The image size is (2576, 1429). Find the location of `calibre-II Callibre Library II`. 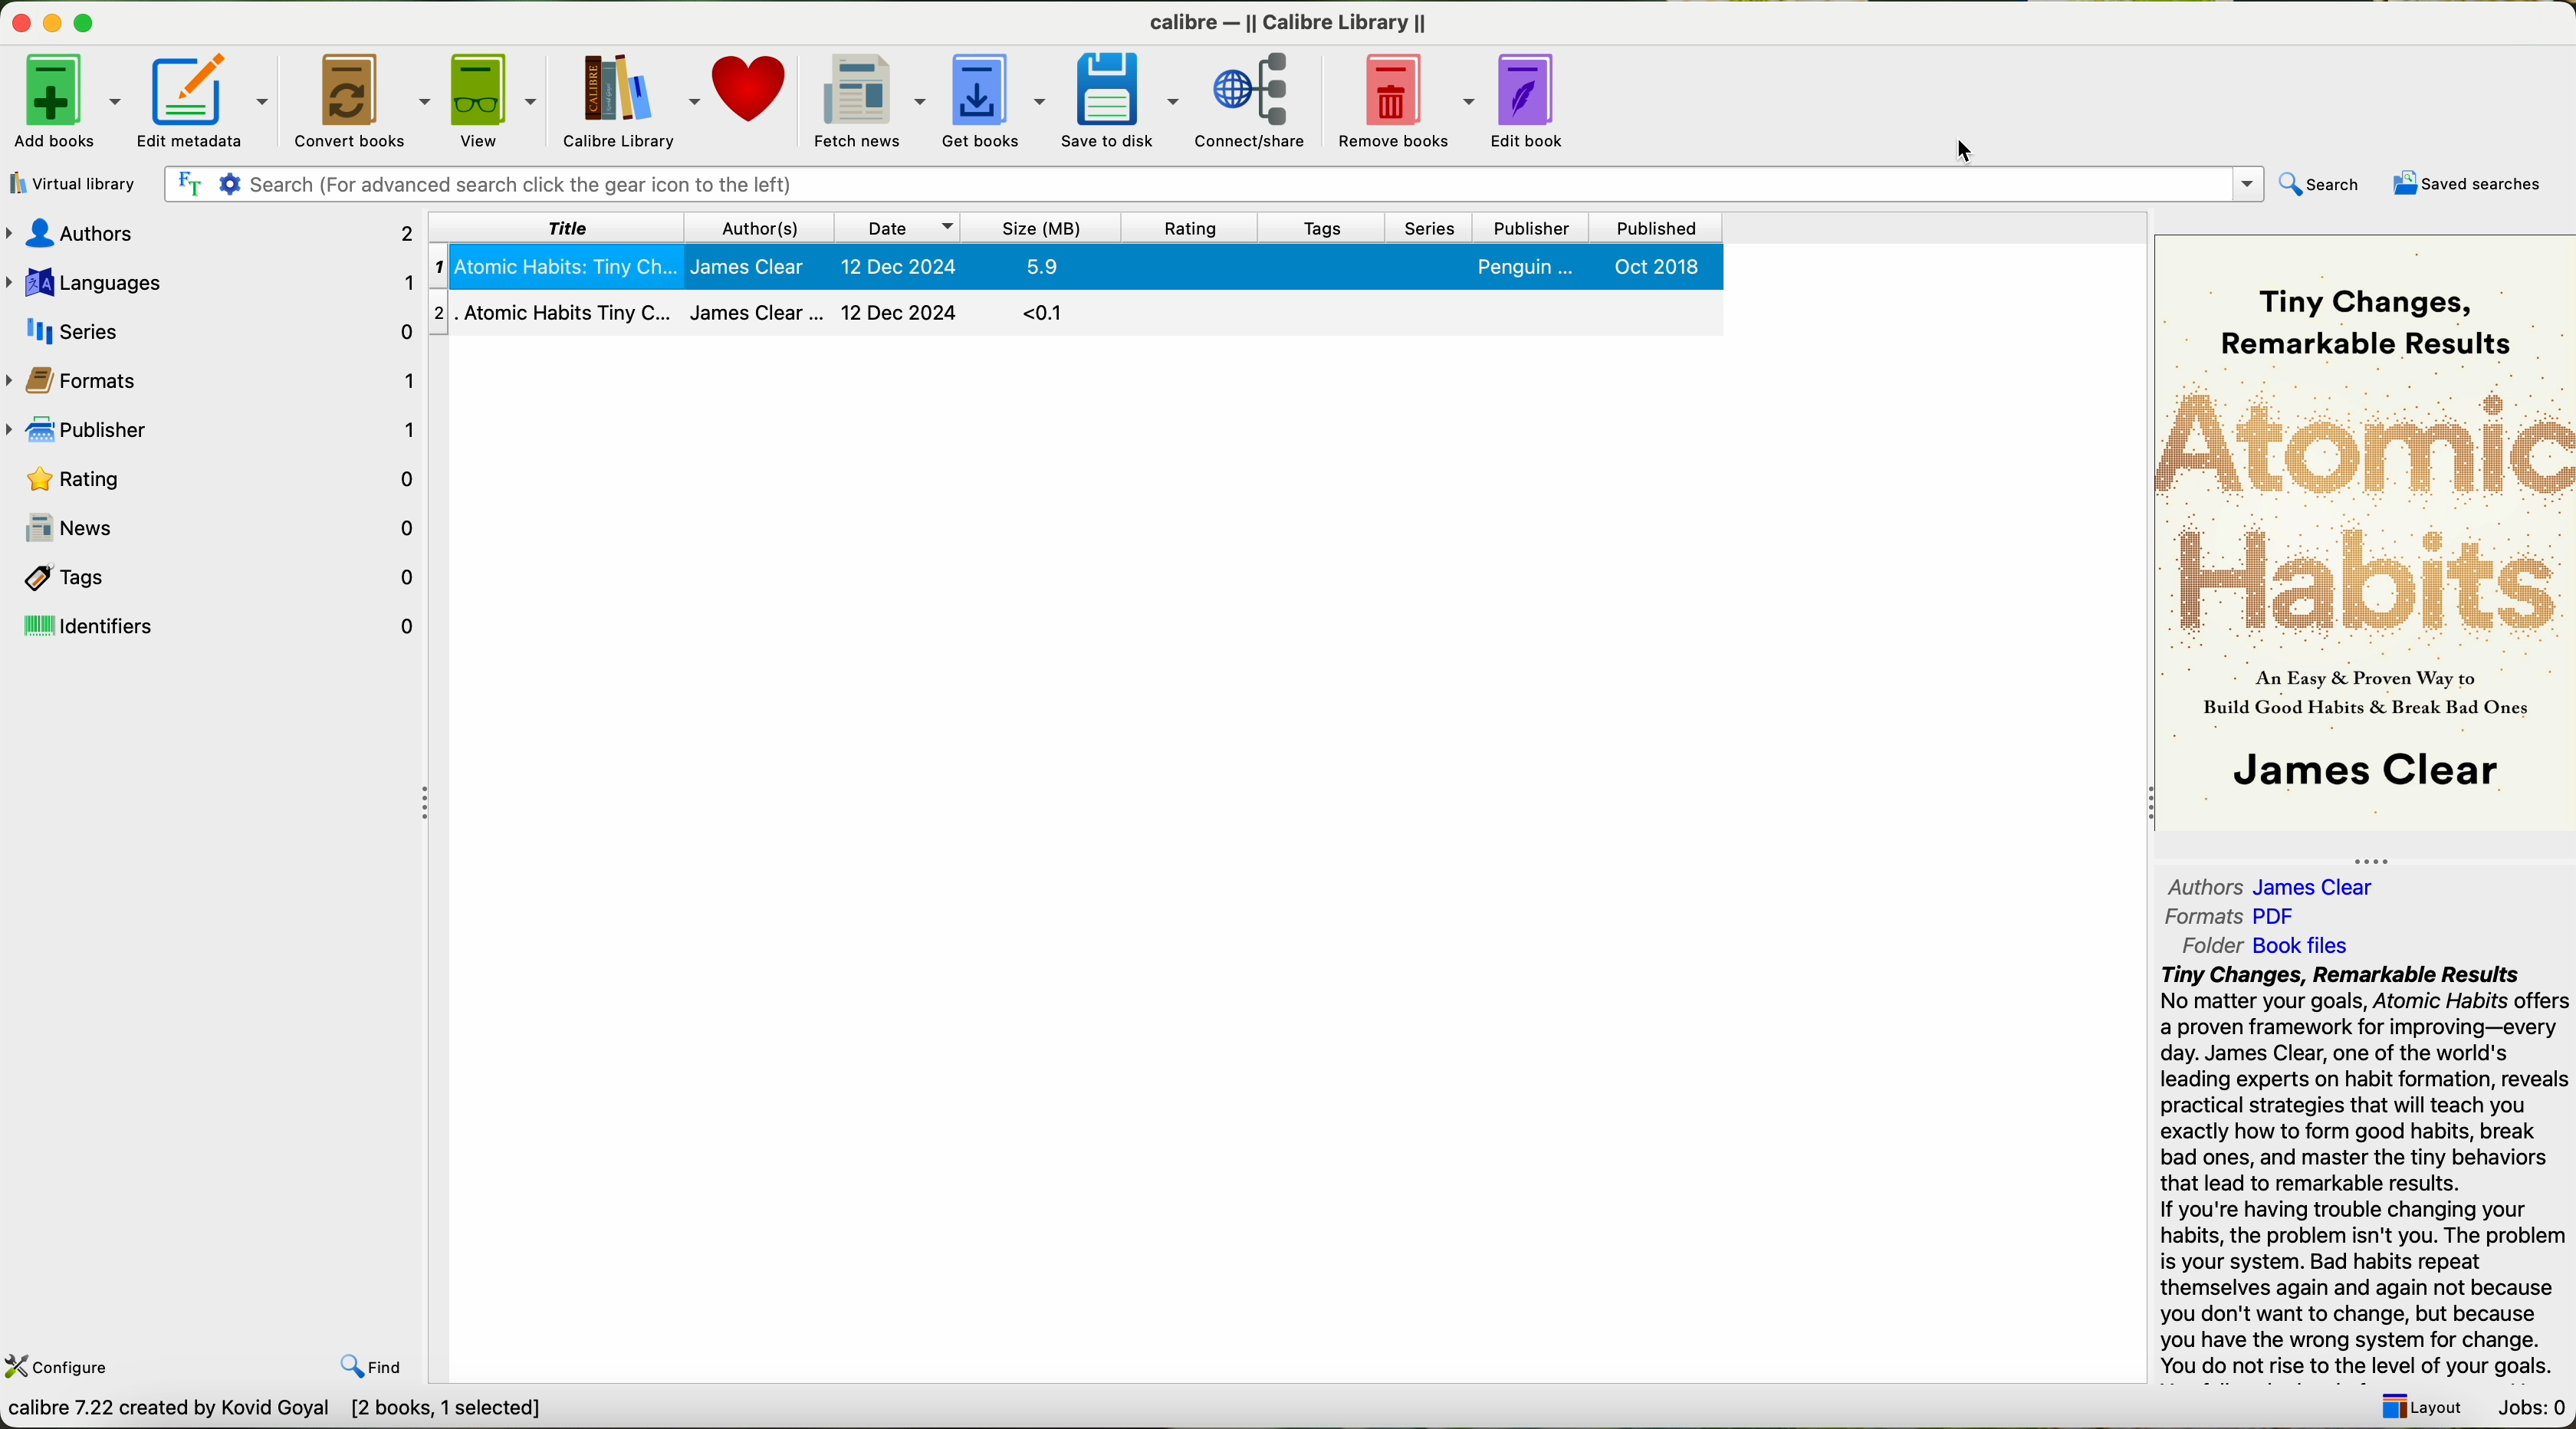

calibre-II Callibre Library II is located at coordinates (1281, 19).